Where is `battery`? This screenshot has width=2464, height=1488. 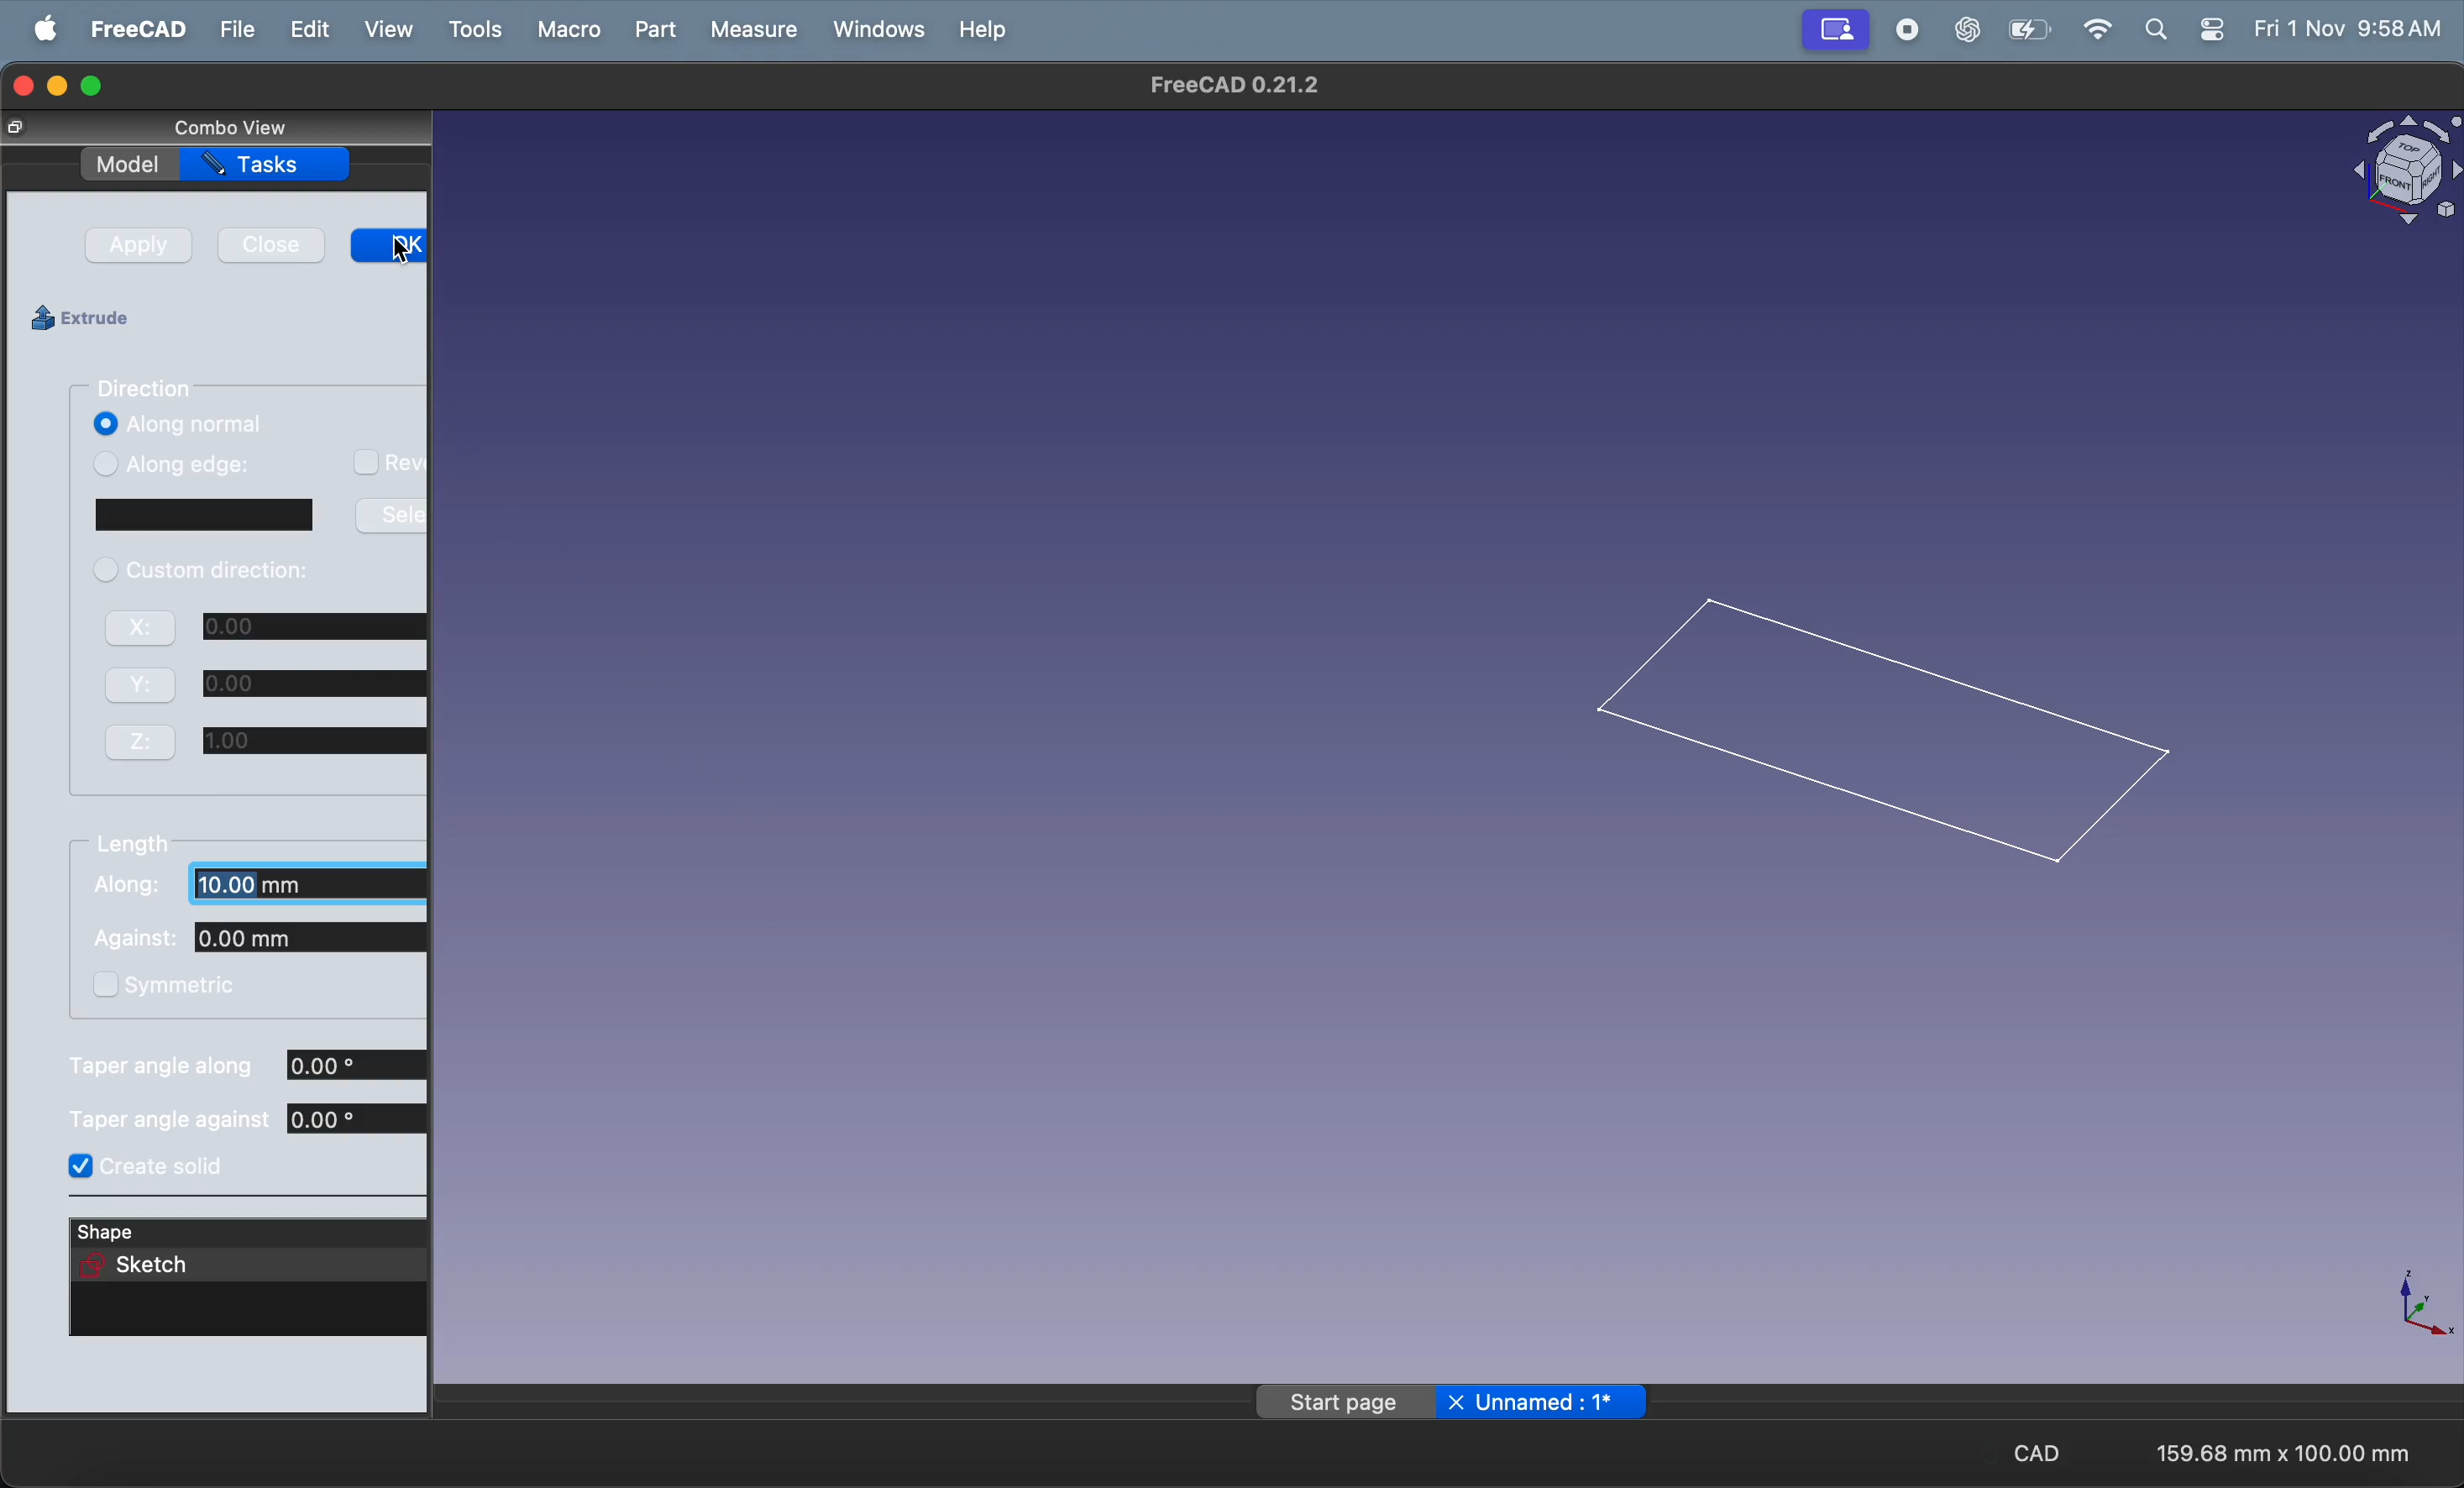
battery is located at coordinates (2032, 29).